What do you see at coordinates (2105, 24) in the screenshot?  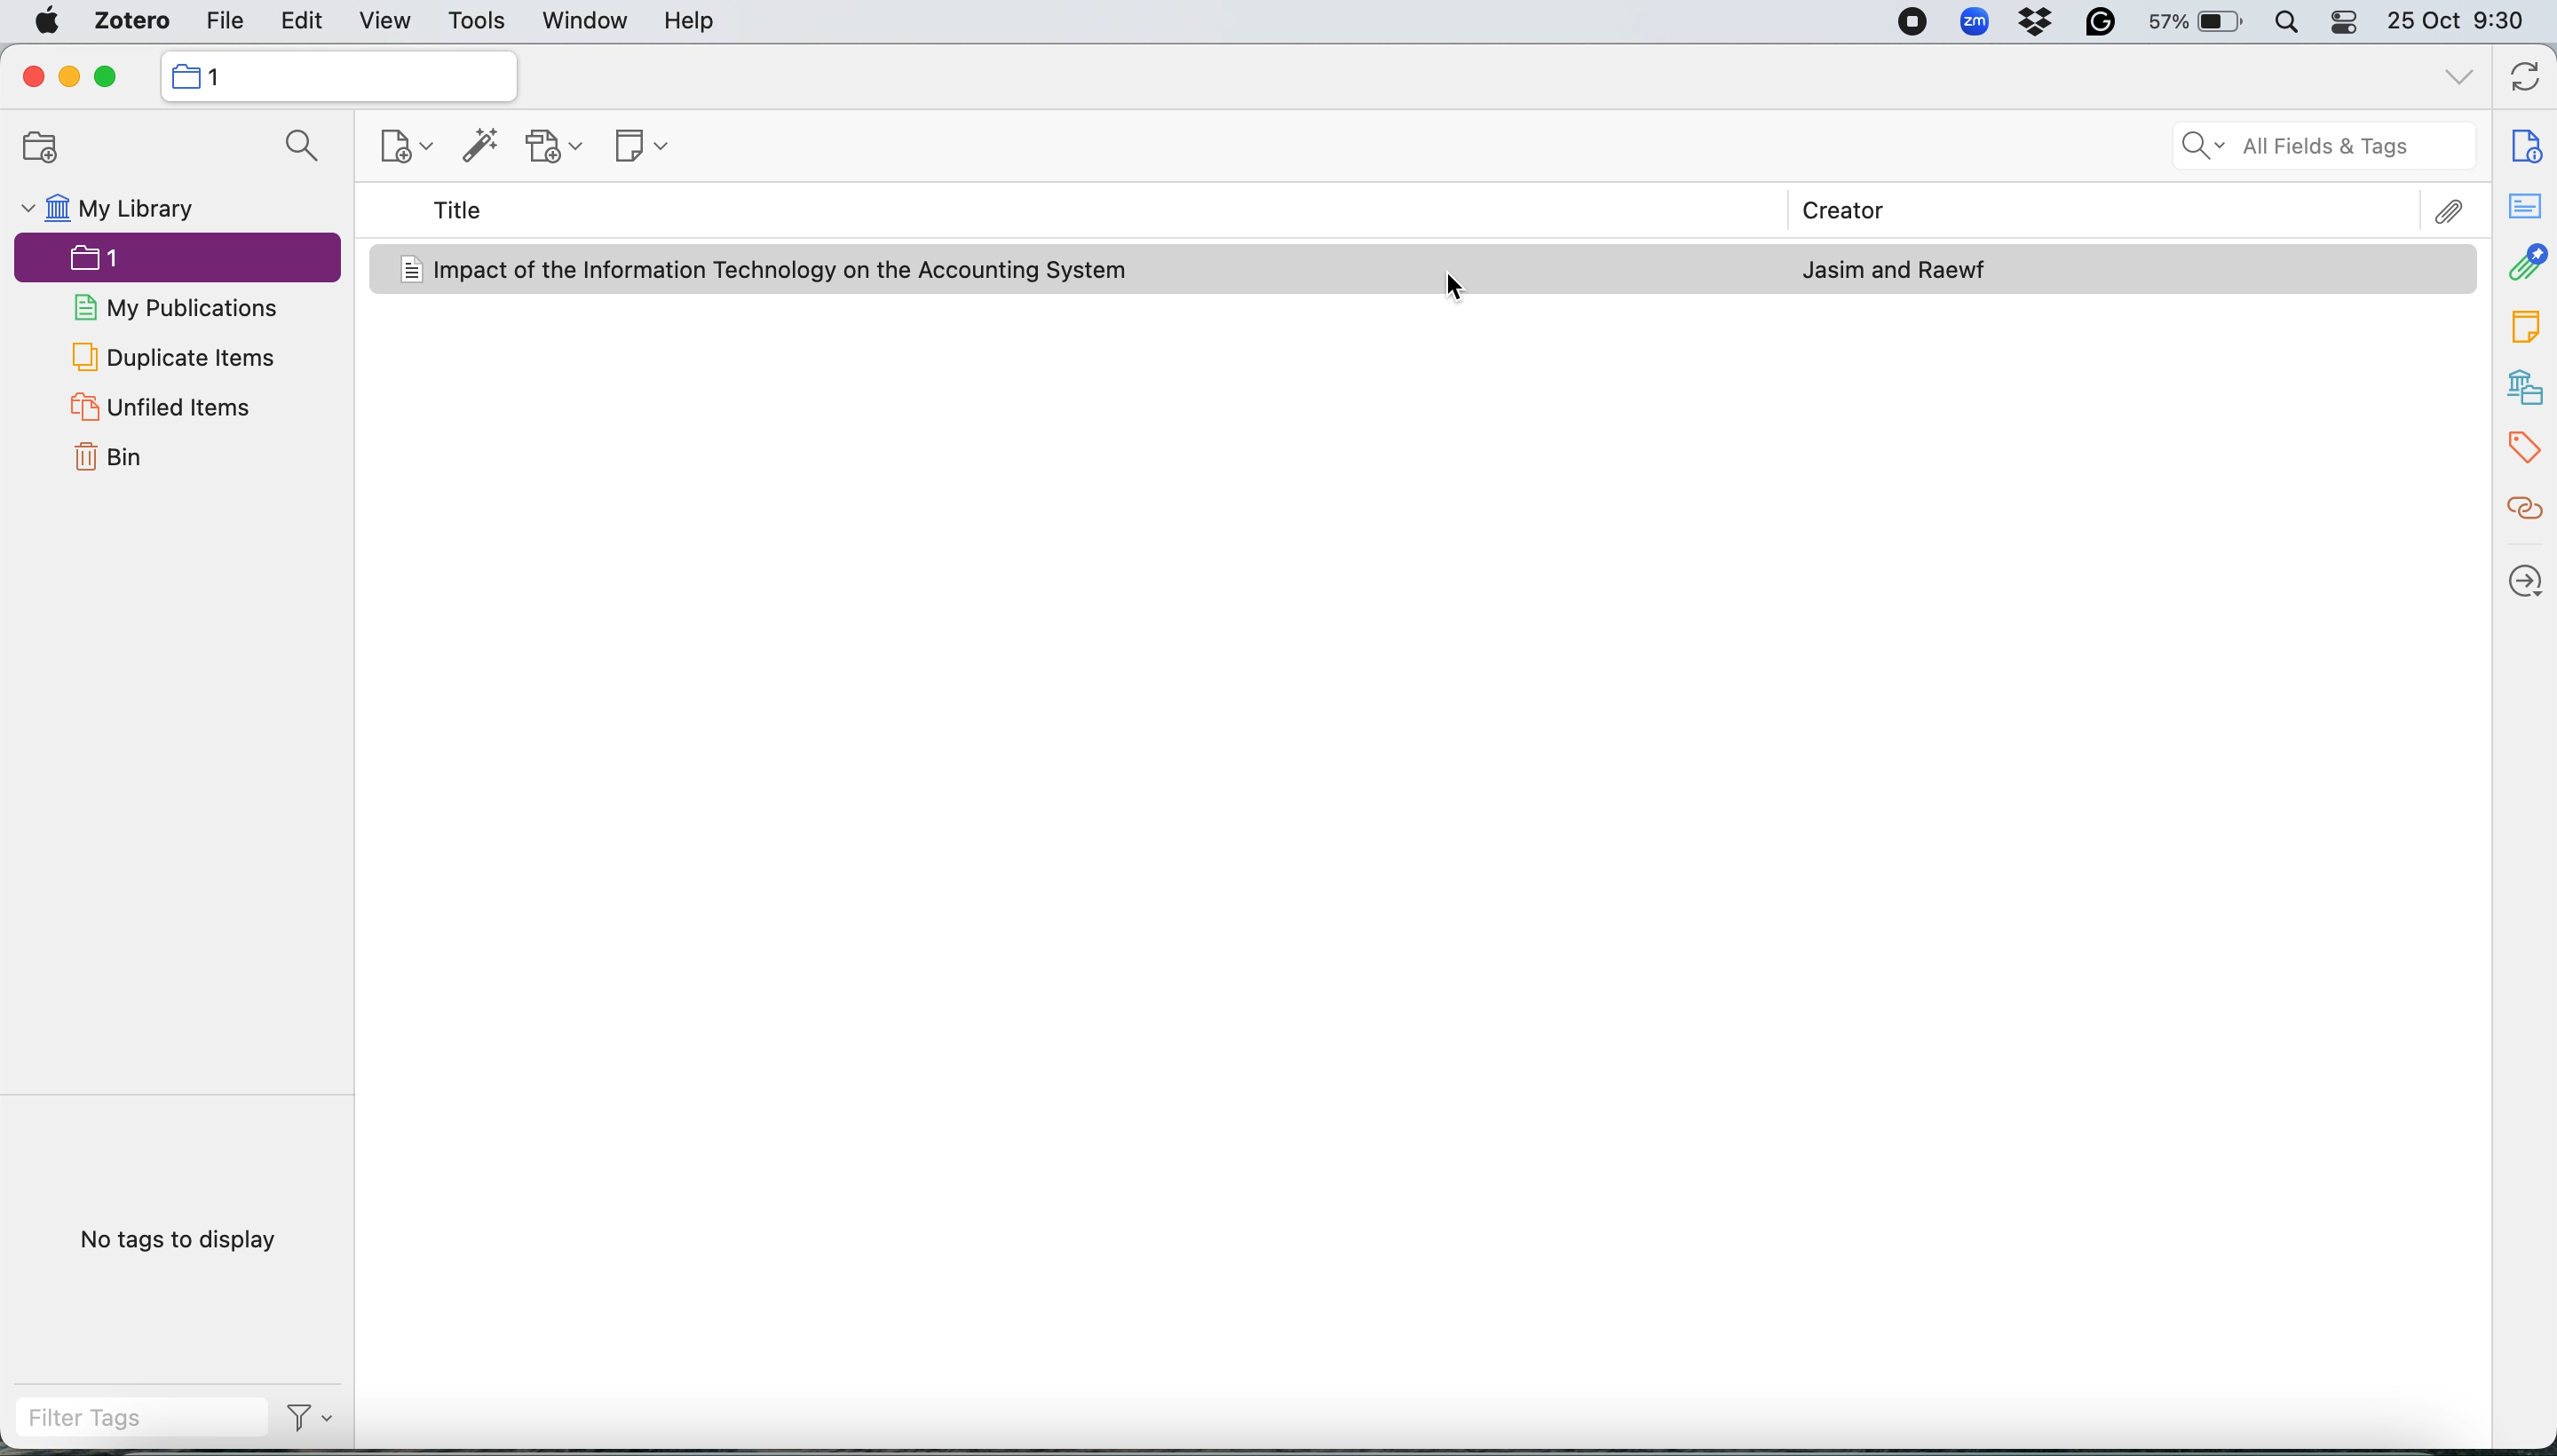 I see `grammarly` at bounding box center [2105, 24].